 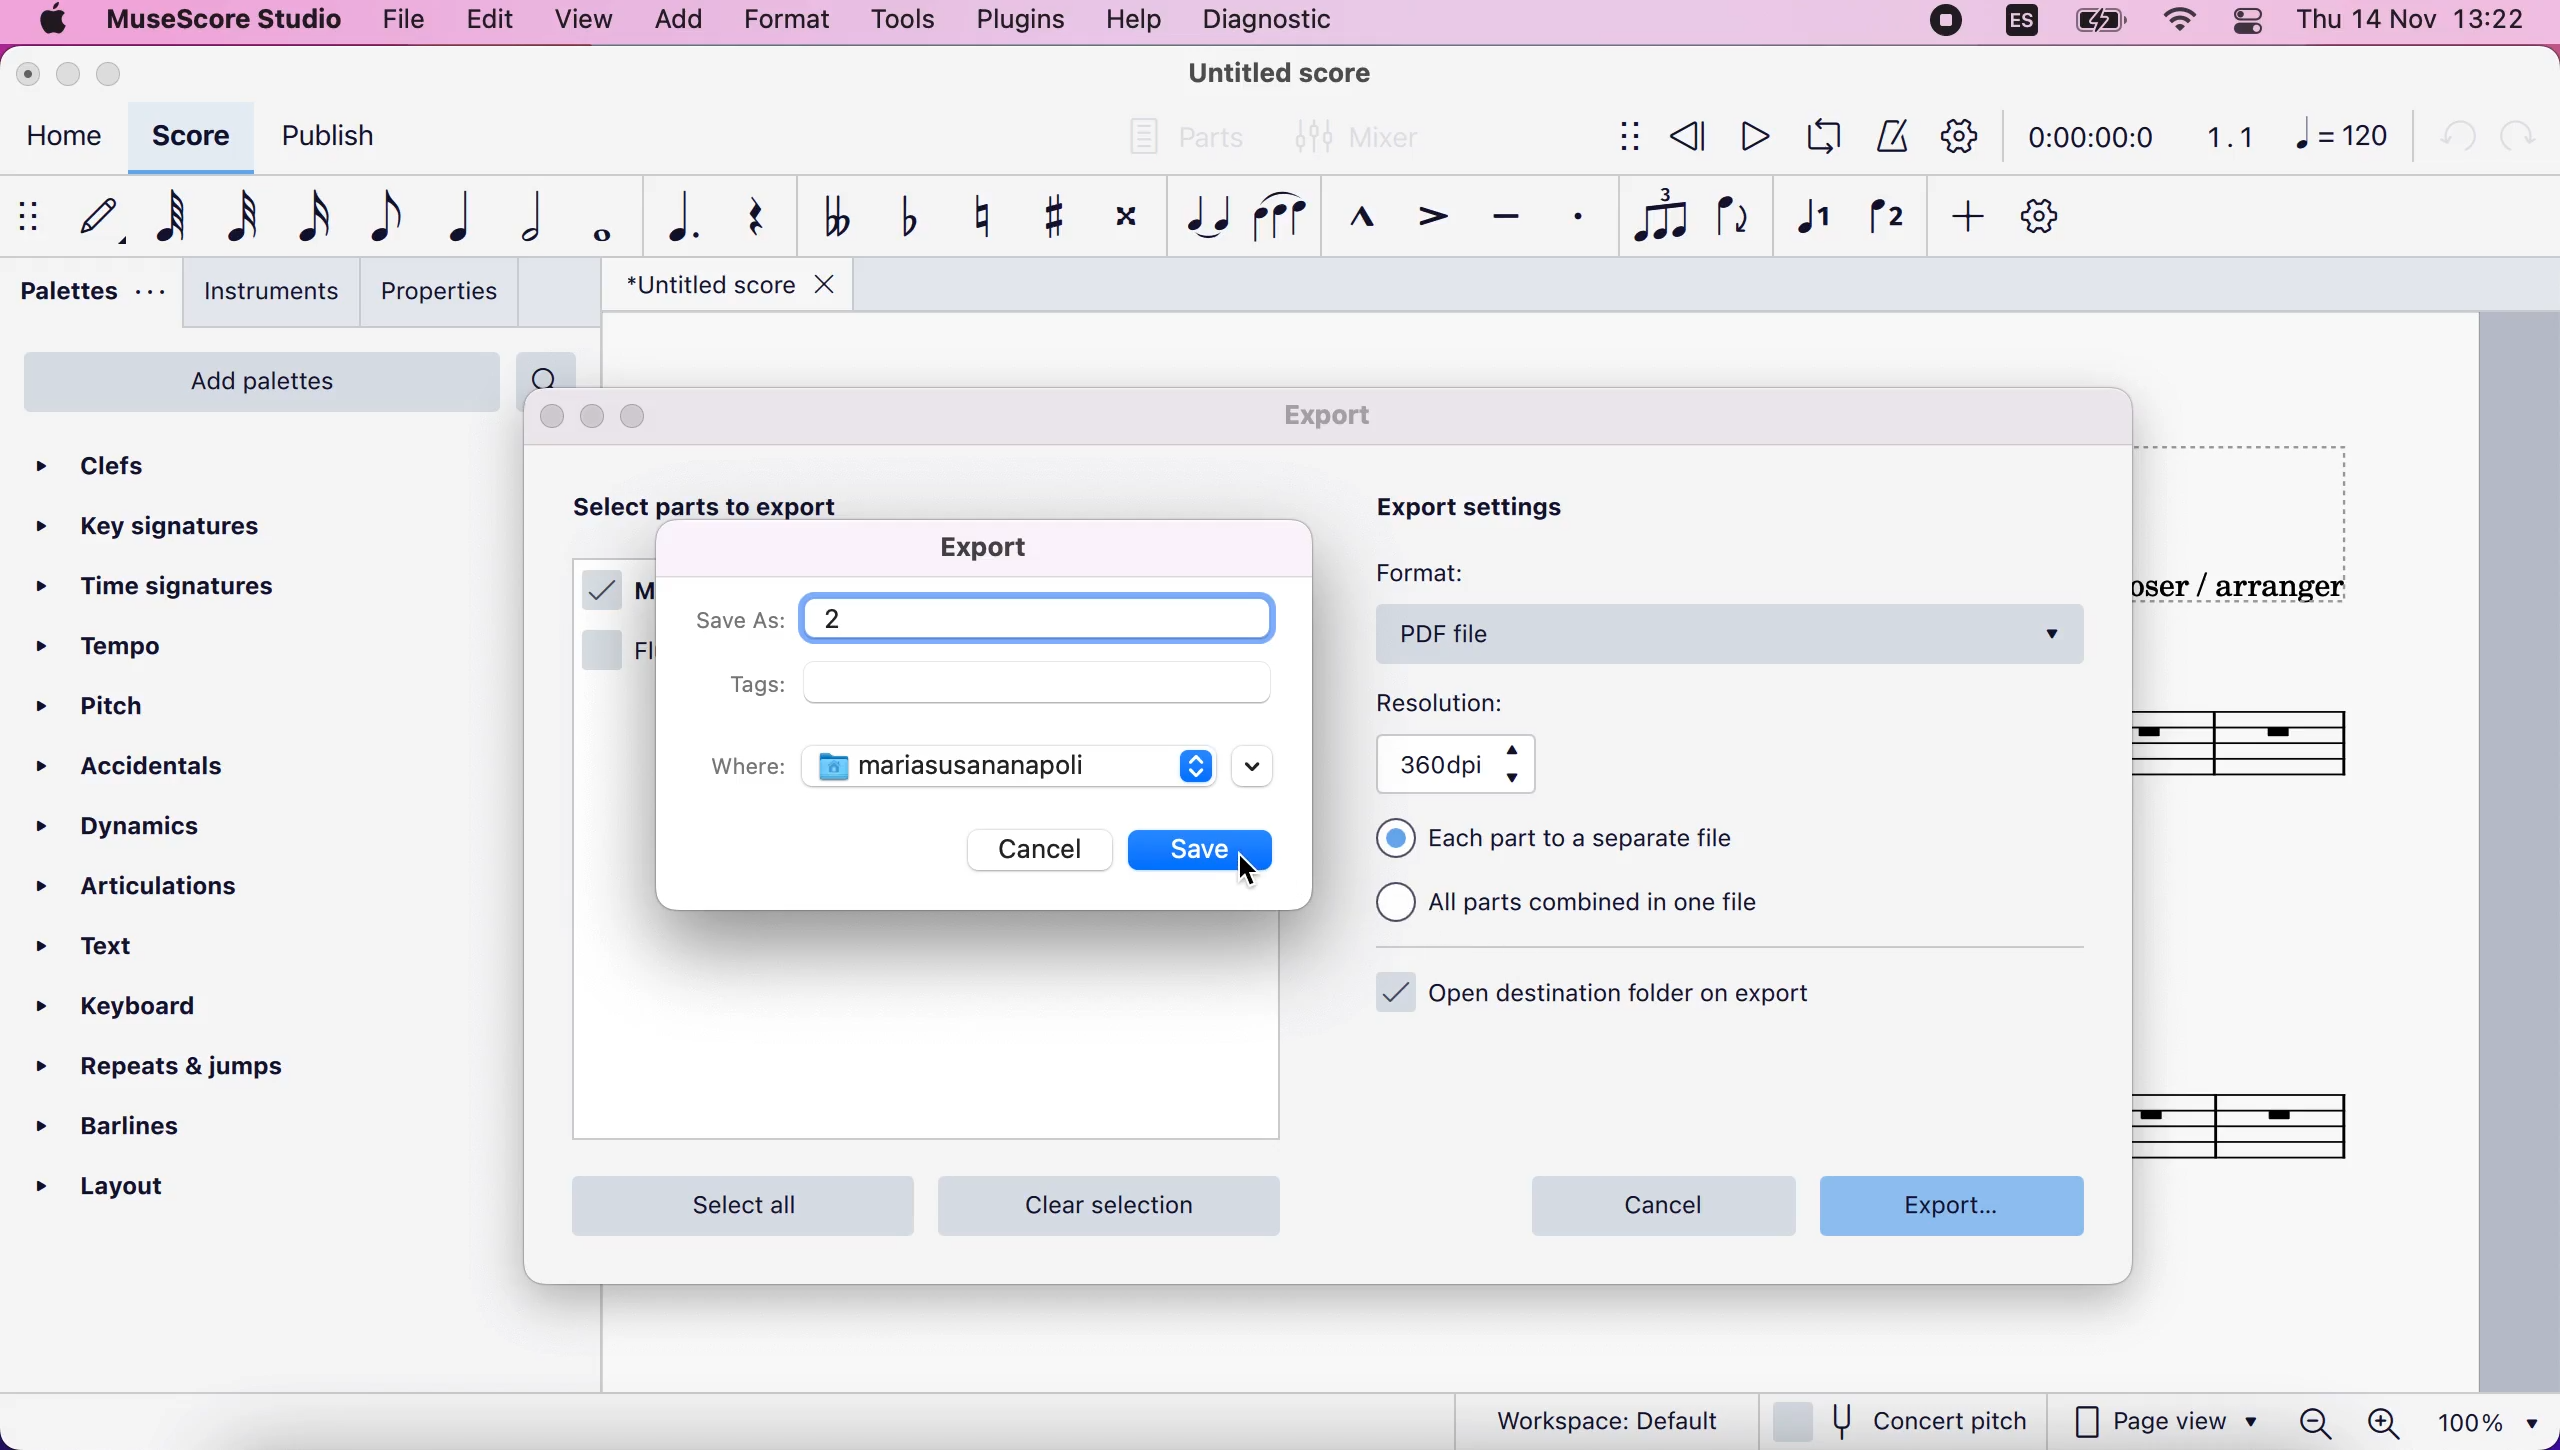 What do you see at coordinates (1282, 71) in the screenshot?
I see `title` at bounding box center [1282, 71].